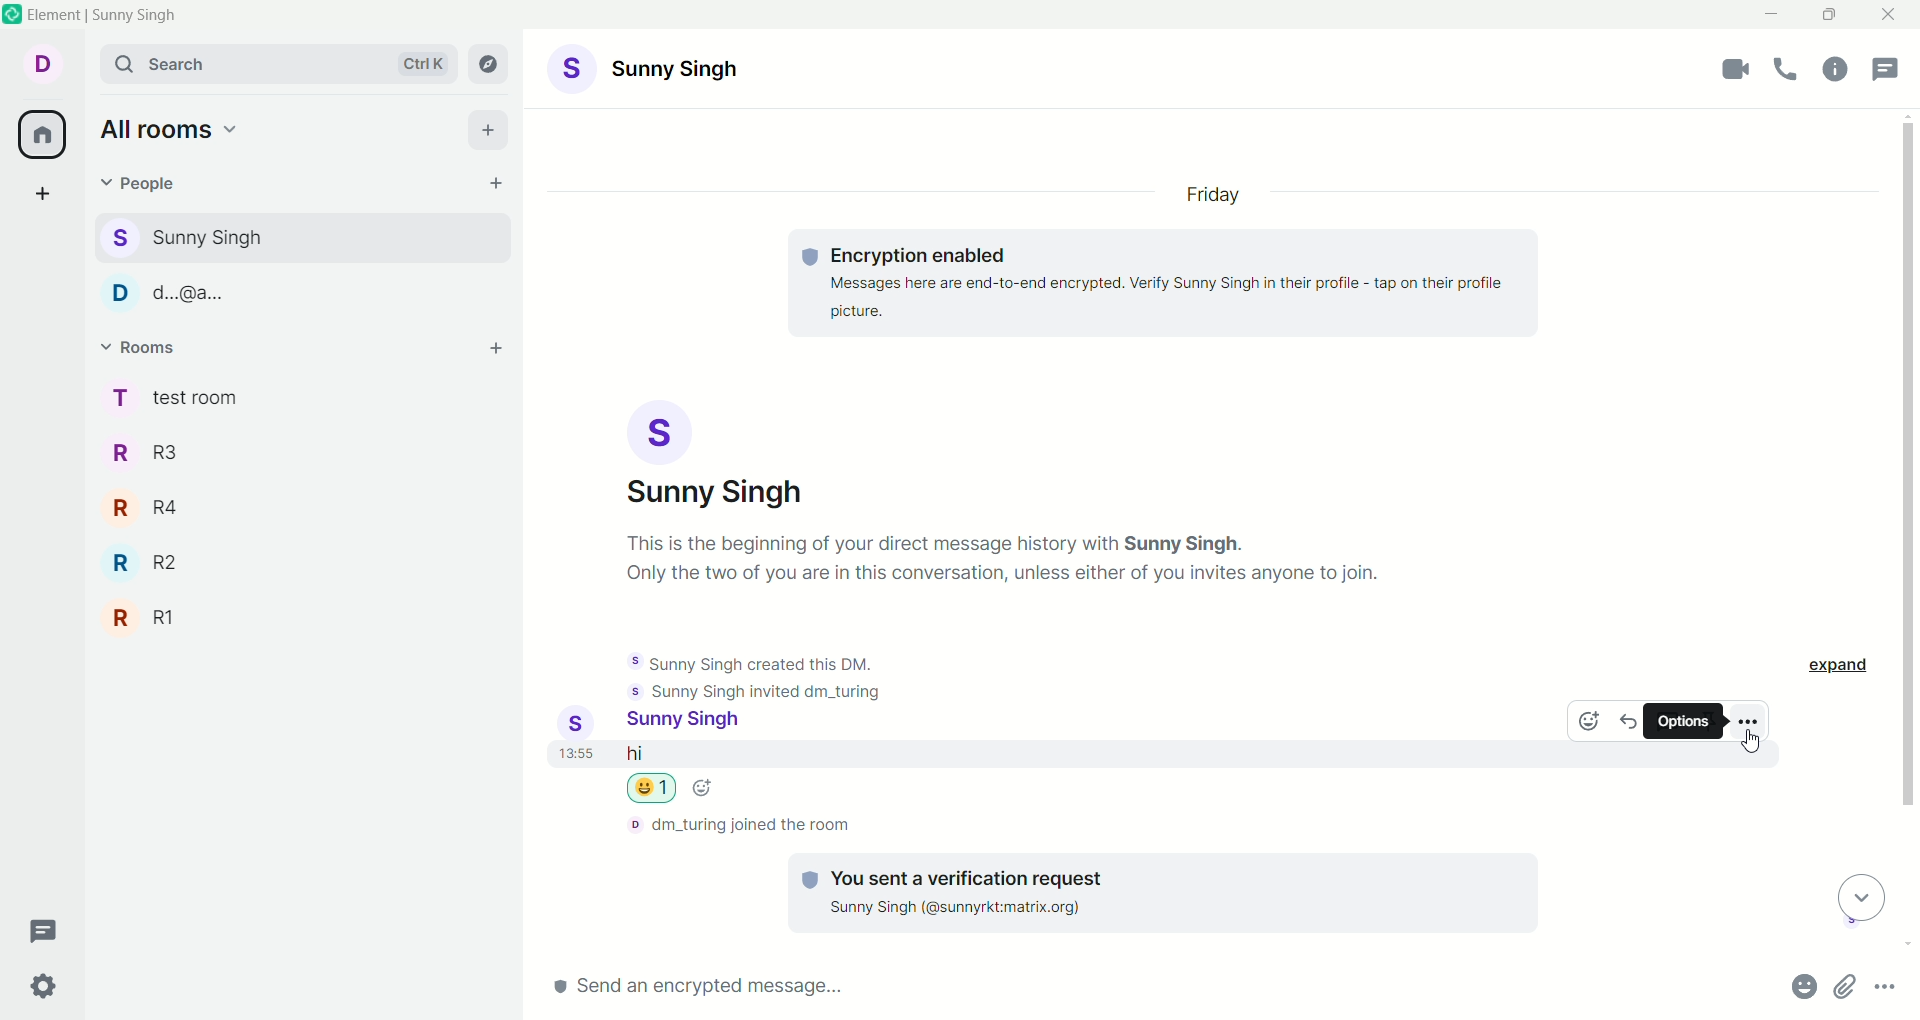  I want to click on rooms, so click(177, 396).